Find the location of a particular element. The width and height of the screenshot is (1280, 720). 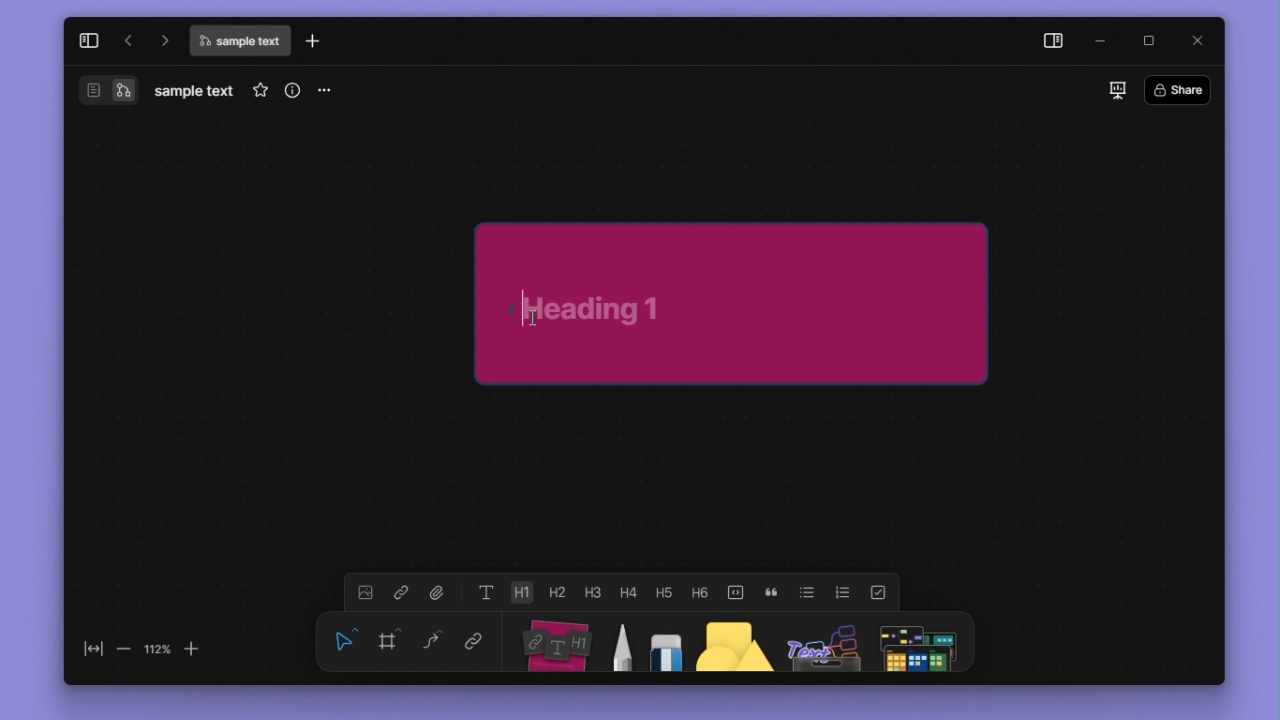

new tab is located at coordinates (313, 40).